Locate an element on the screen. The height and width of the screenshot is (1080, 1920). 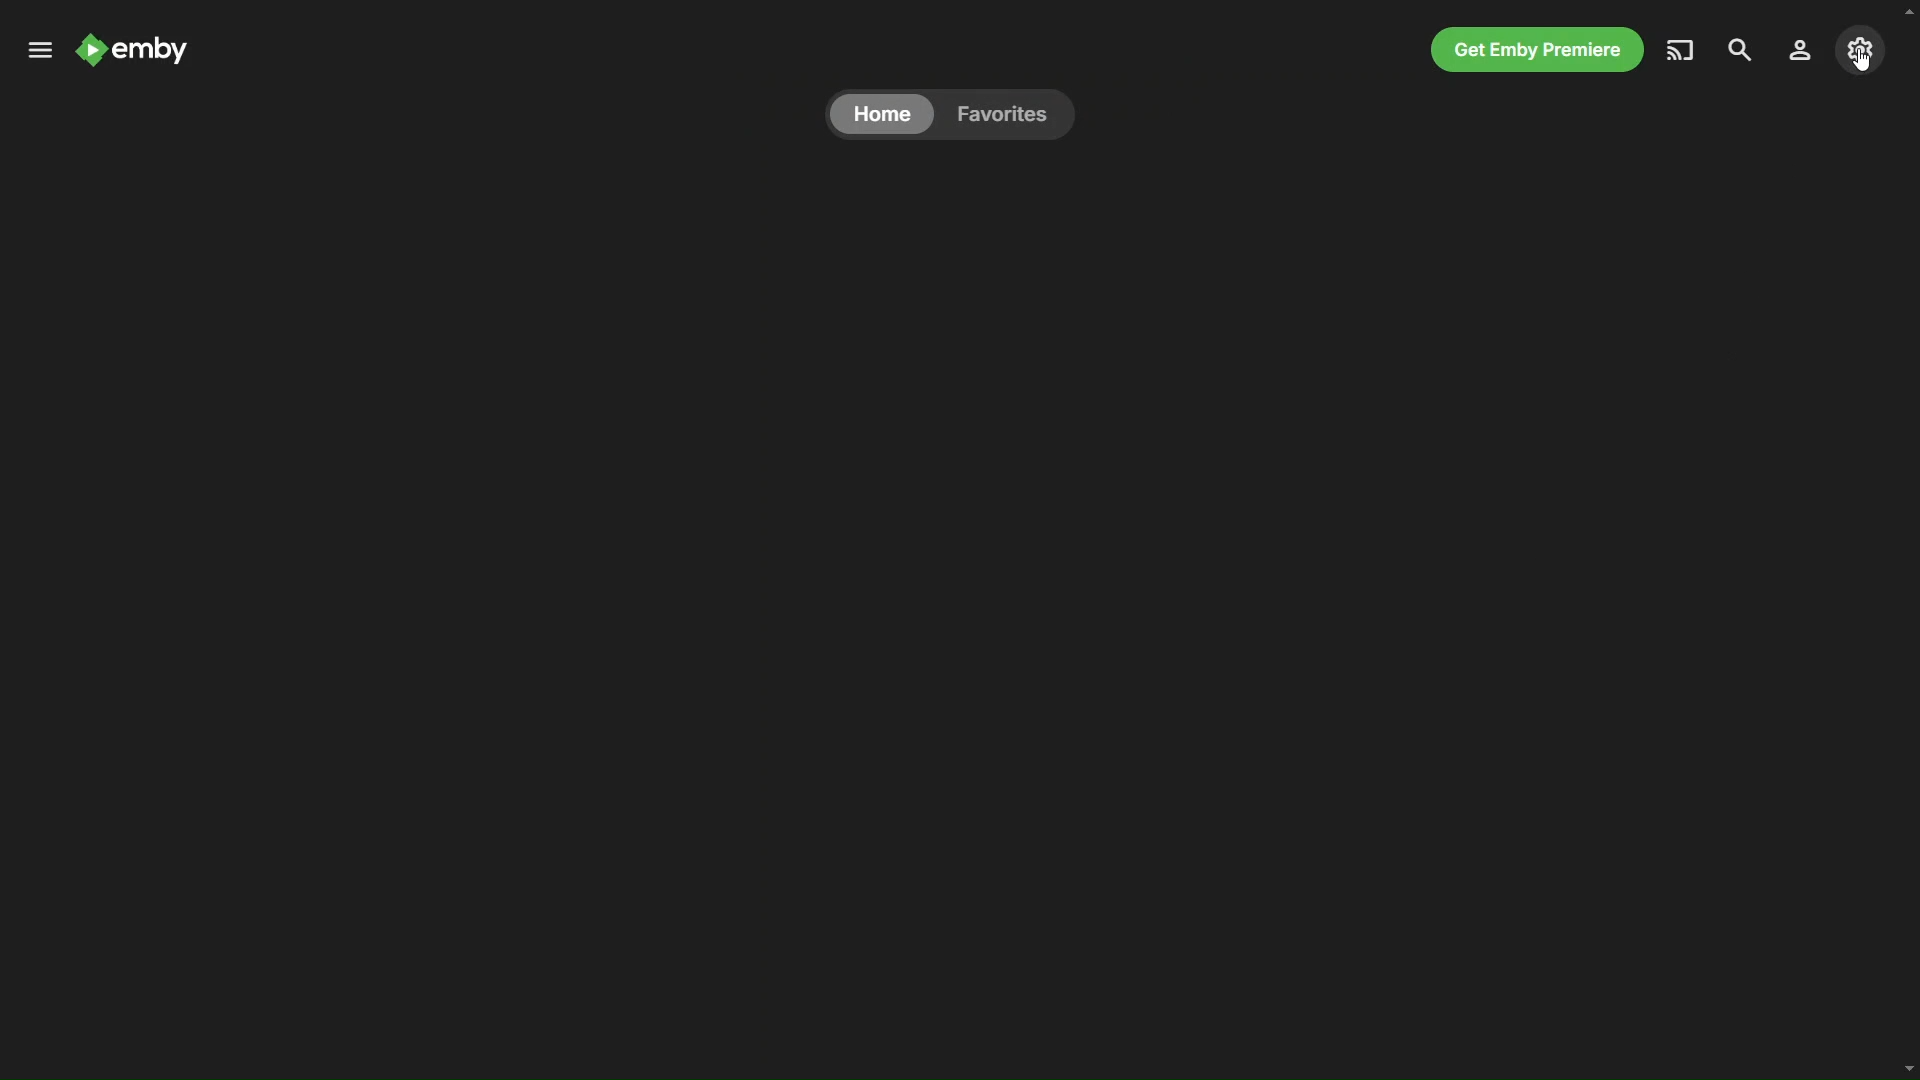
search is located at coordinates (1741, 49).